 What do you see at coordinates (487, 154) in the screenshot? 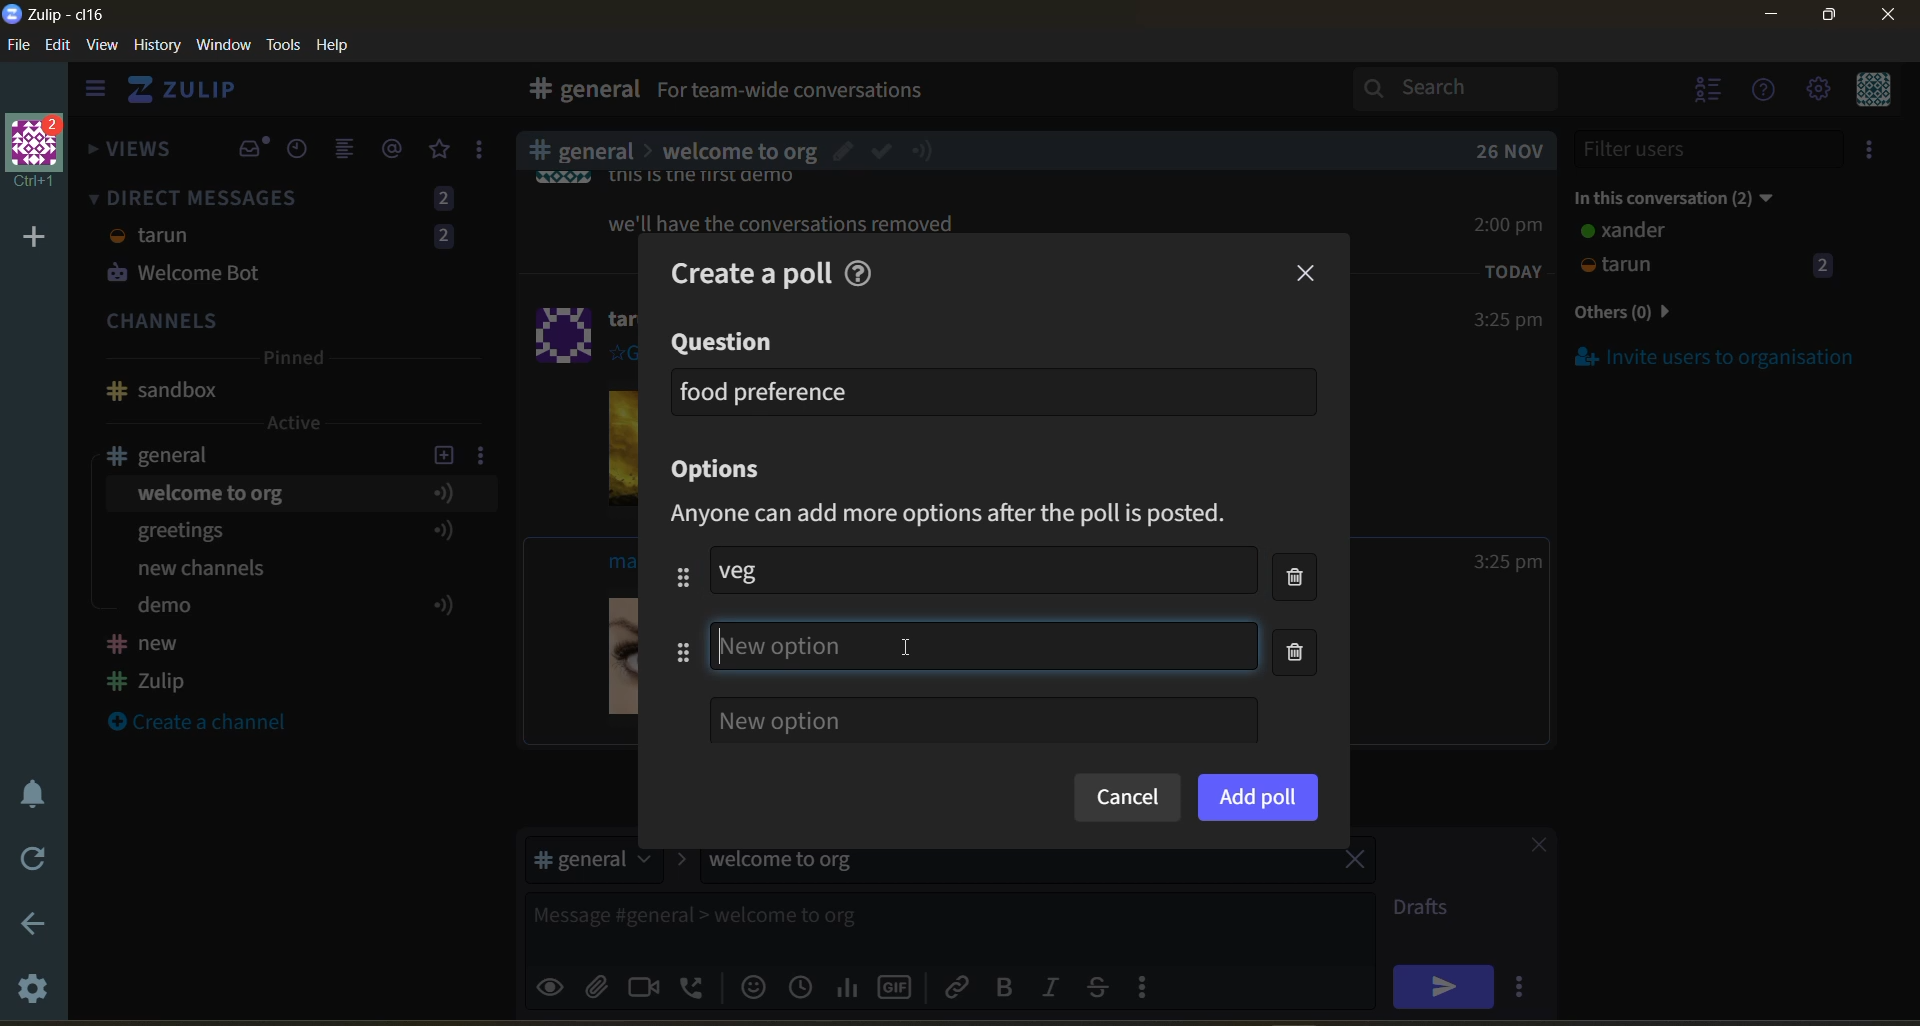
I see `reactions and drafts` at bounding box center [487, 154].